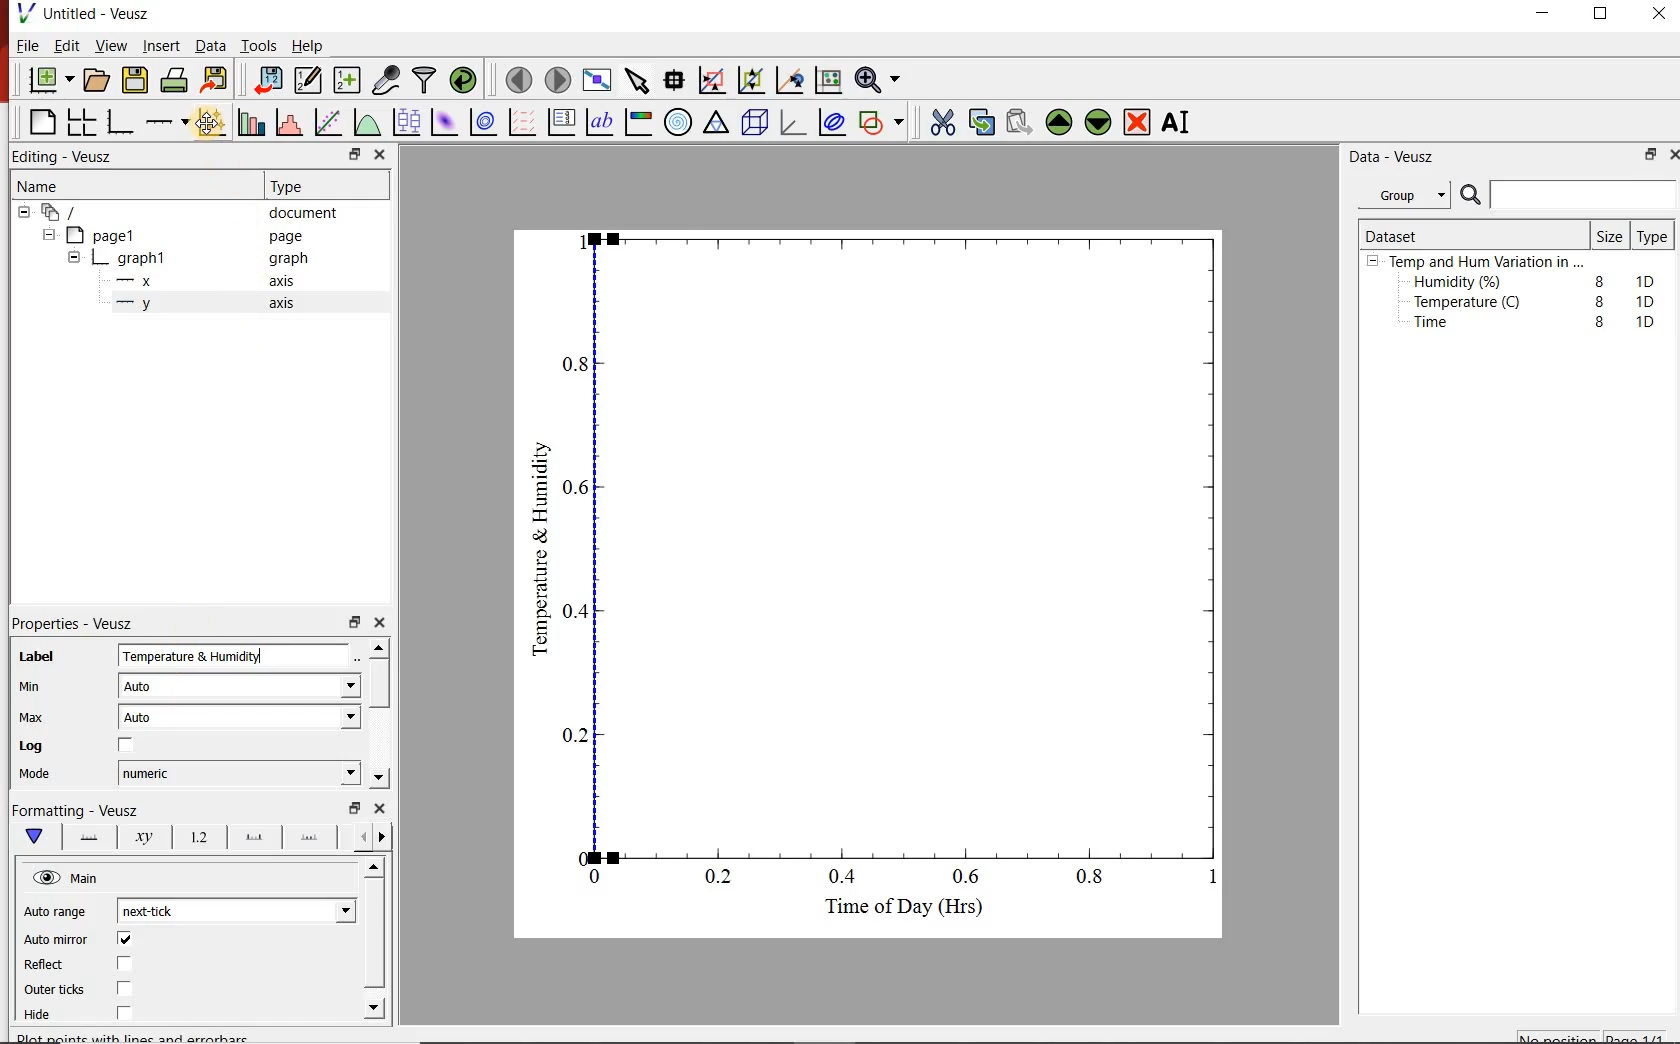 The width and height of the screenshot is (1680, 1044). Describe the element at coordinates (386, 623) in the screenshot. I see `close` at that location.